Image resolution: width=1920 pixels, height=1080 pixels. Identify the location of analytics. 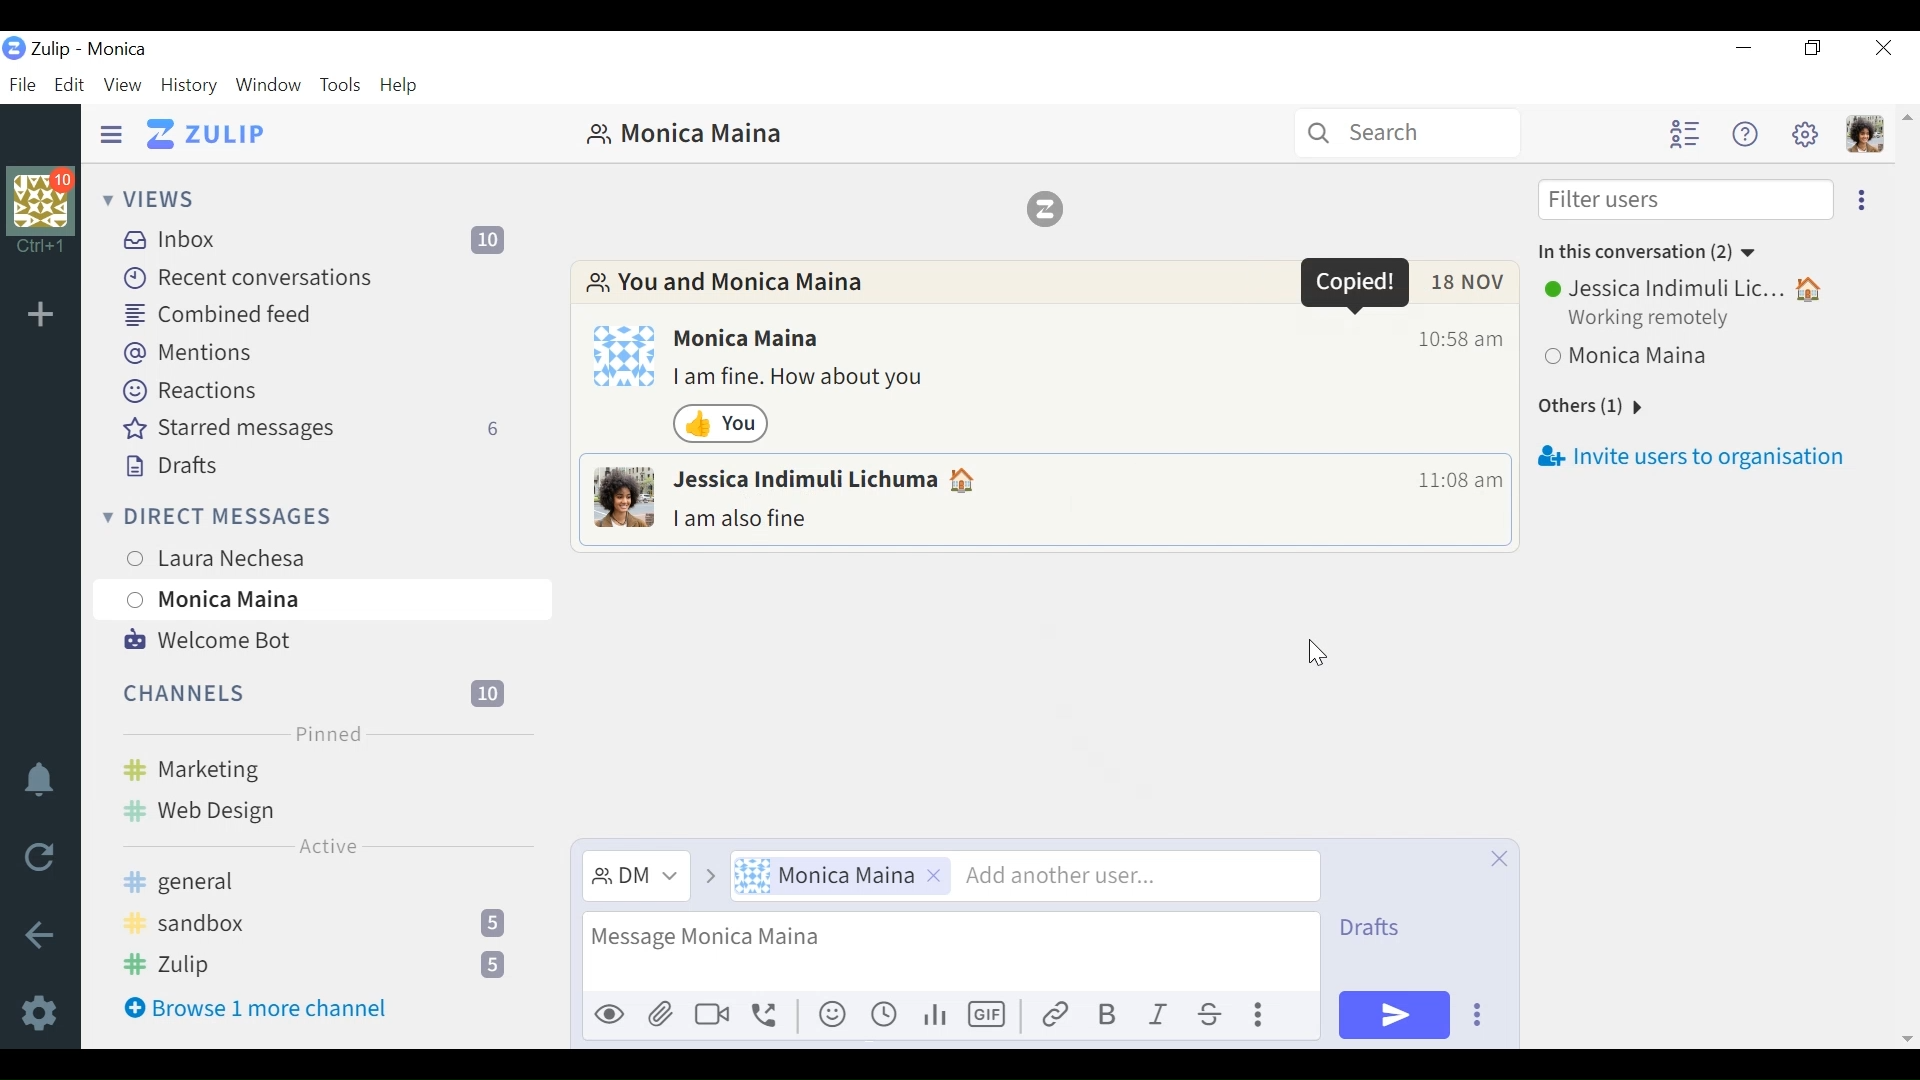
(935, 1016).